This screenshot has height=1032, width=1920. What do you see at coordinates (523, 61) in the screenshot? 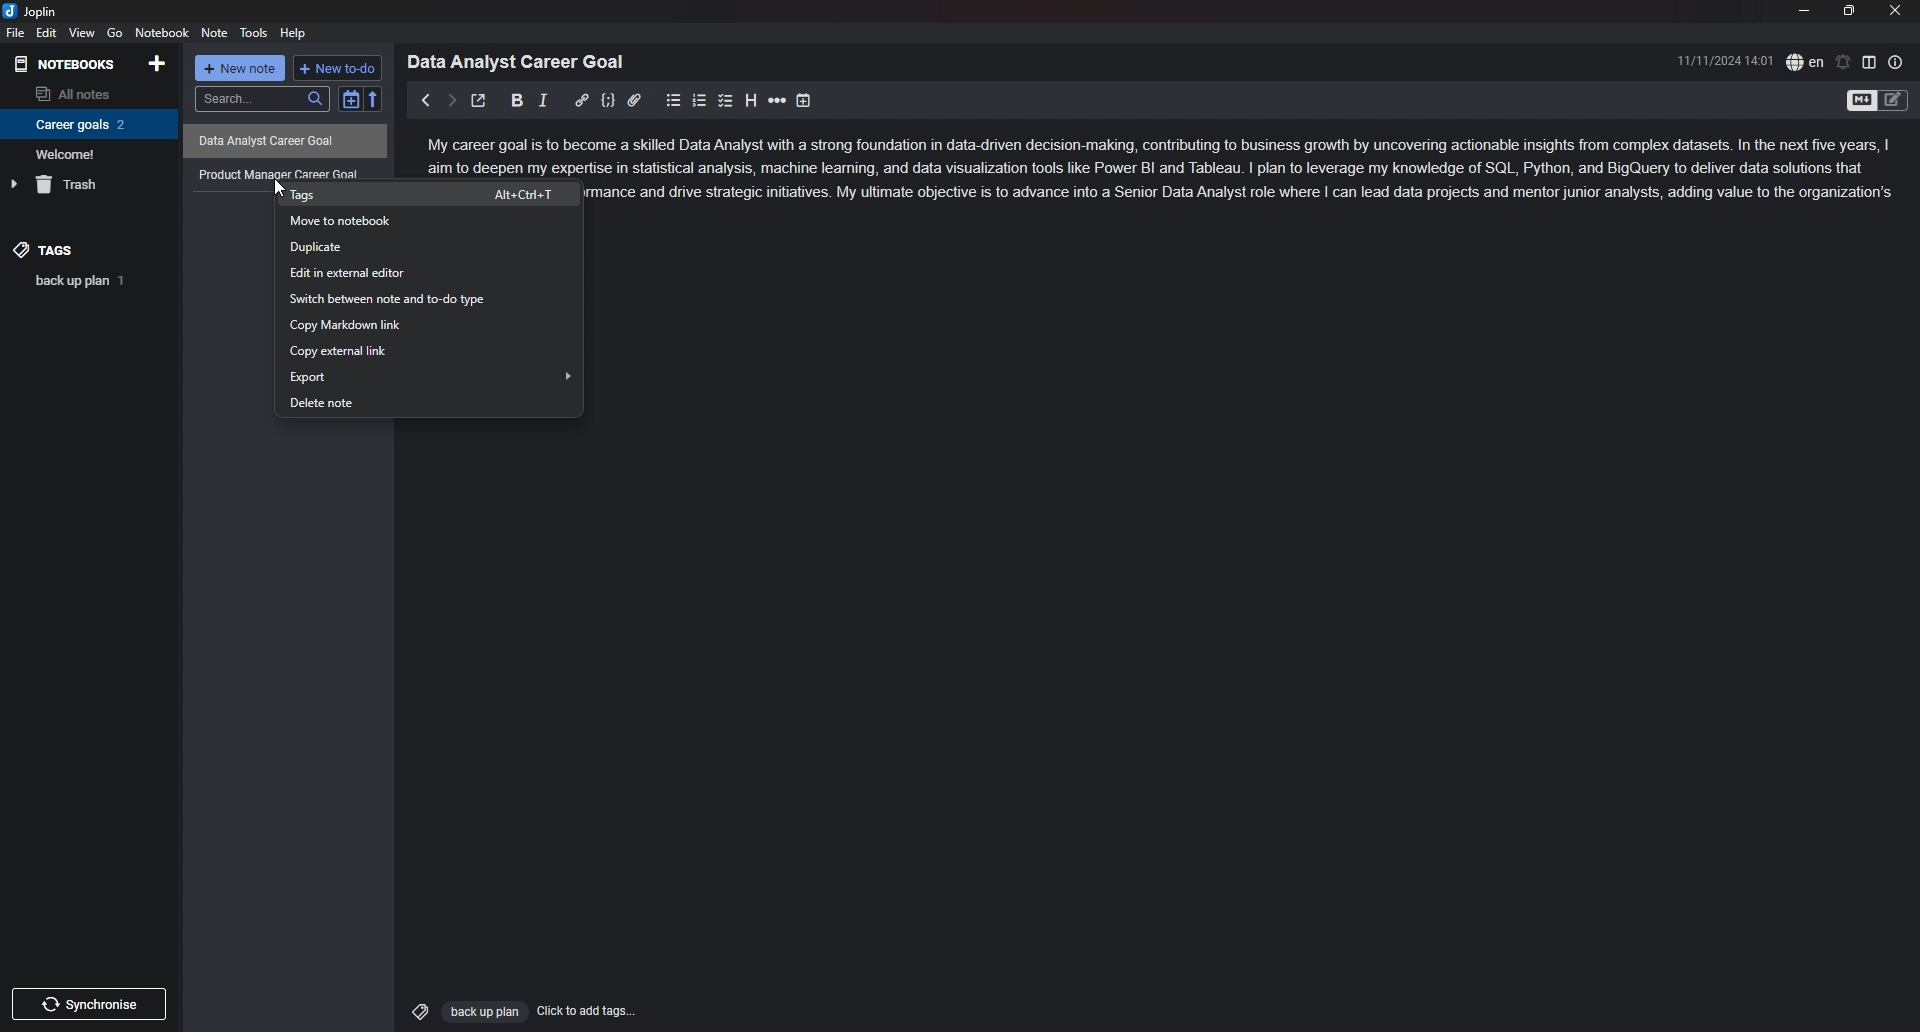
I see `Data Analyst Career Goal` at bounding box center [523, 61].